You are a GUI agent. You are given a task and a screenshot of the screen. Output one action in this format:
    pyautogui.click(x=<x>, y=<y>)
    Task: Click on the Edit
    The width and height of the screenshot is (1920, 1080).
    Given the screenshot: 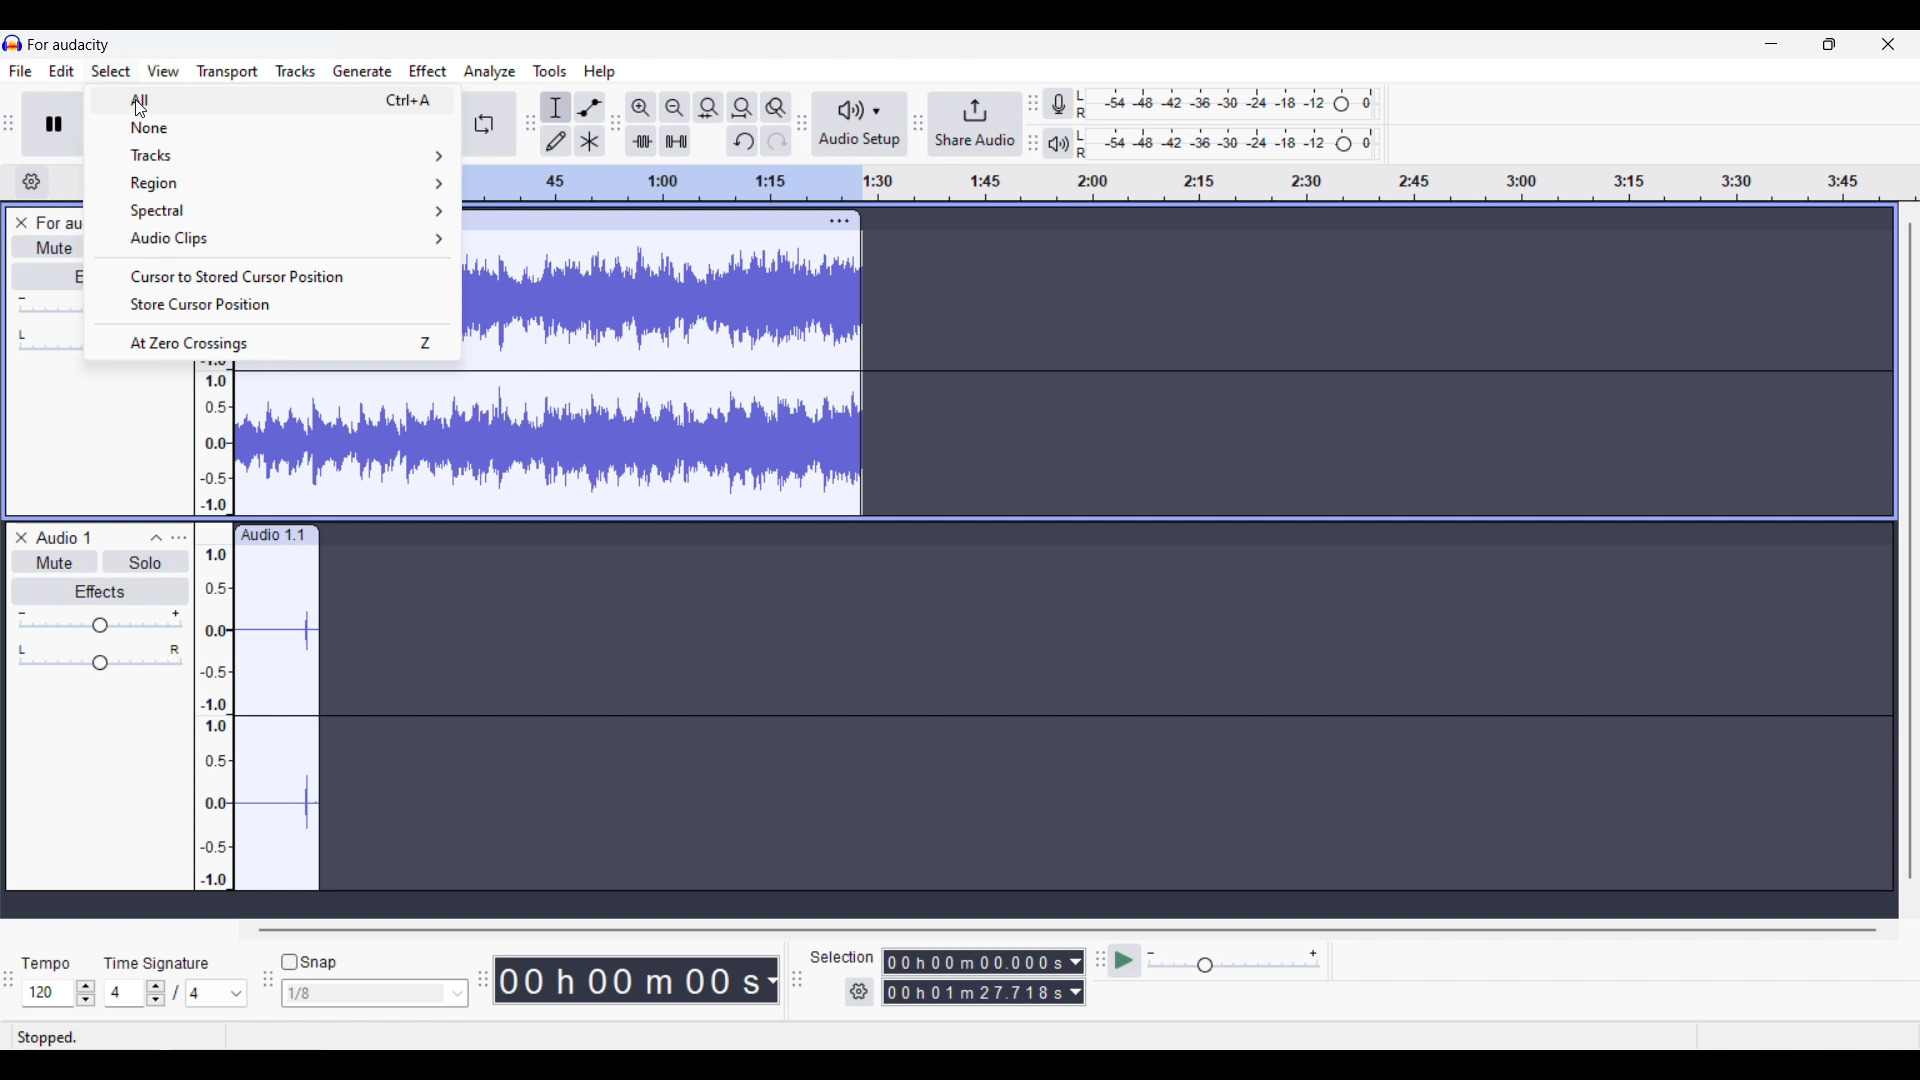 What is the action you would take?
    pyautogui.click(x=62, y=71)
    